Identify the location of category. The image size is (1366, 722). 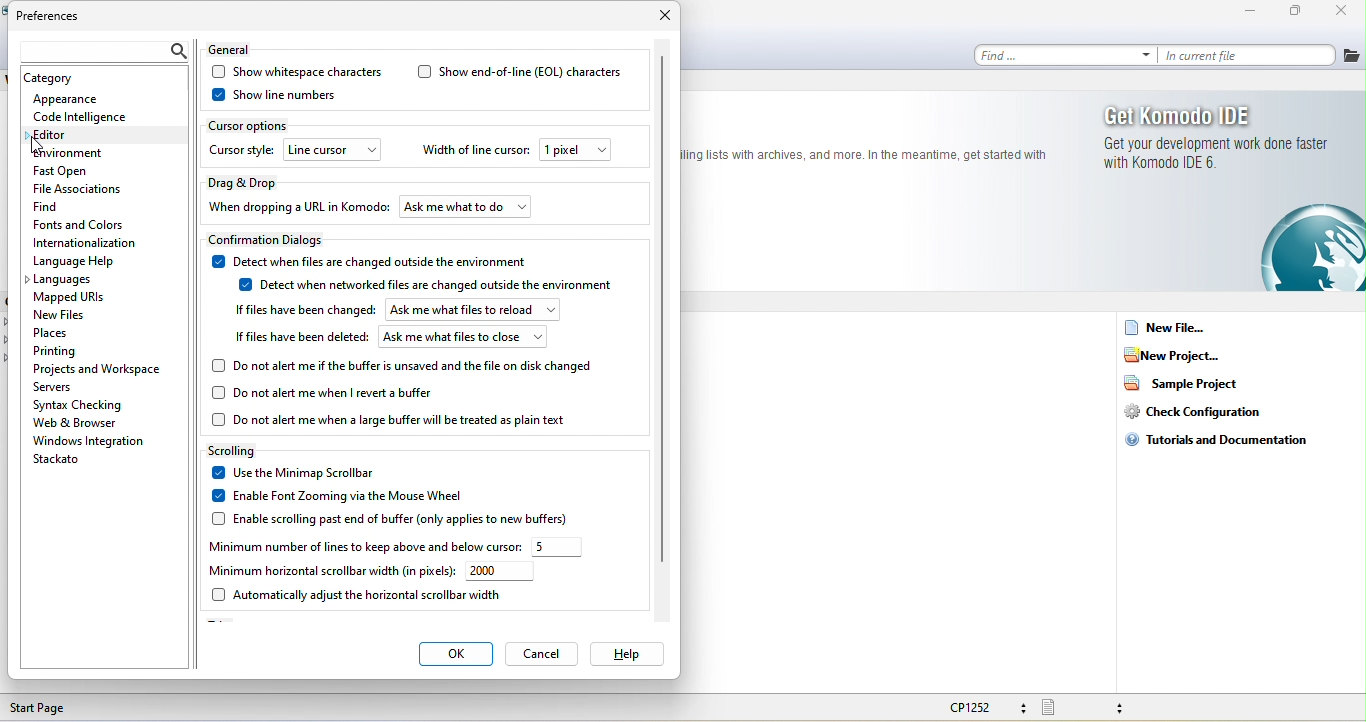
(55, 79).